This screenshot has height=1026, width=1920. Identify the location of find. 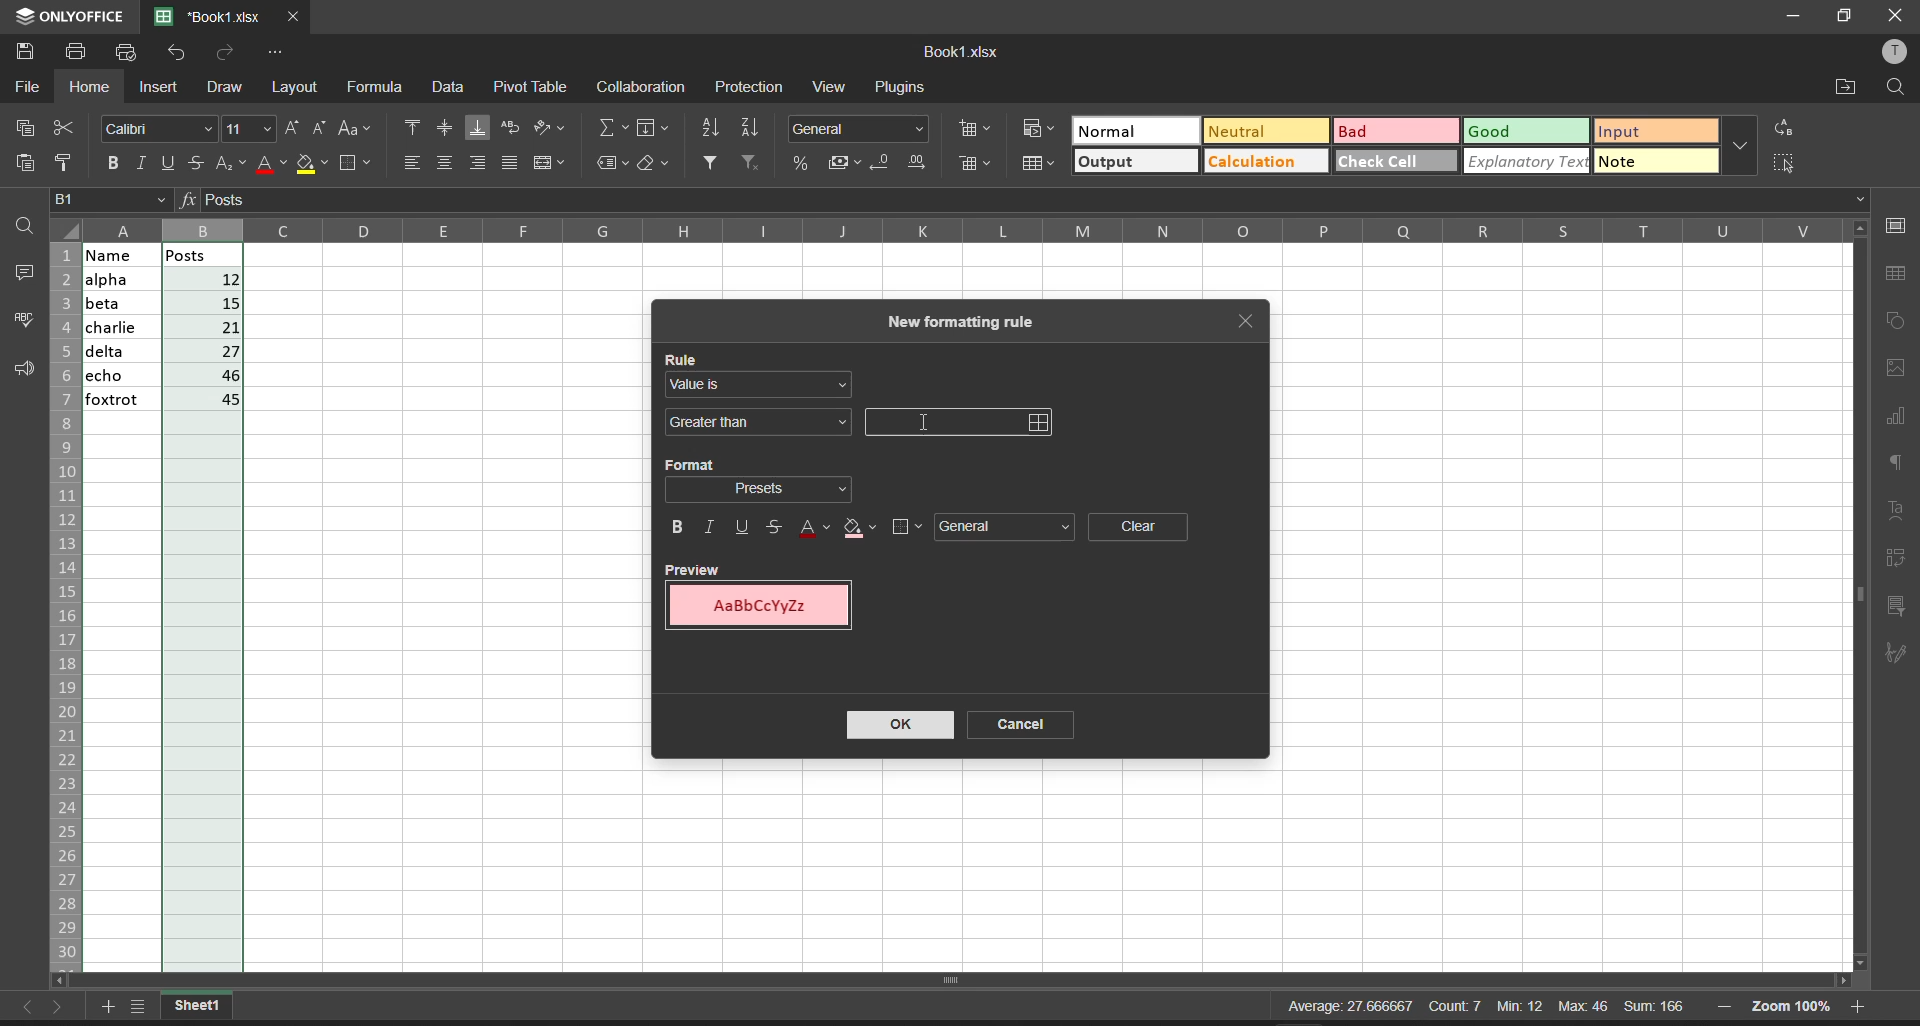
(1897, 86).